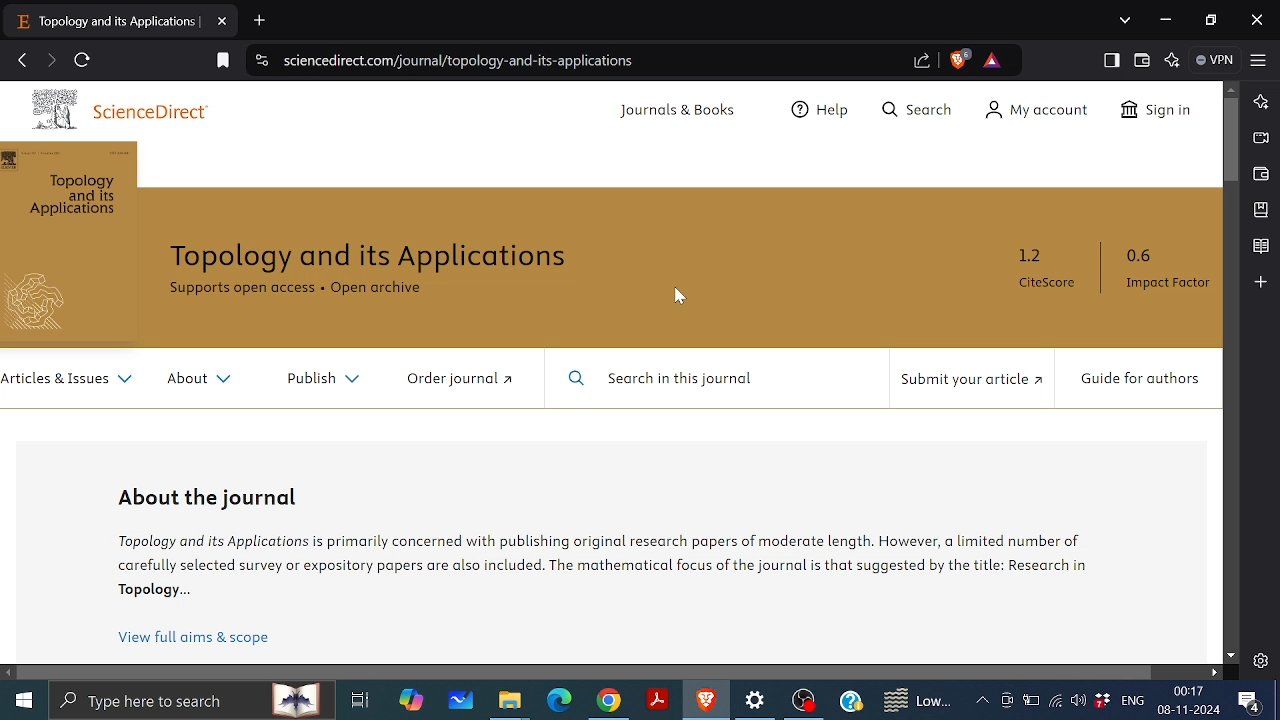  What do you see at coordinates (1141, 59) in the screenshot?
I see `Wallet` at bounding box center [1141, 59].